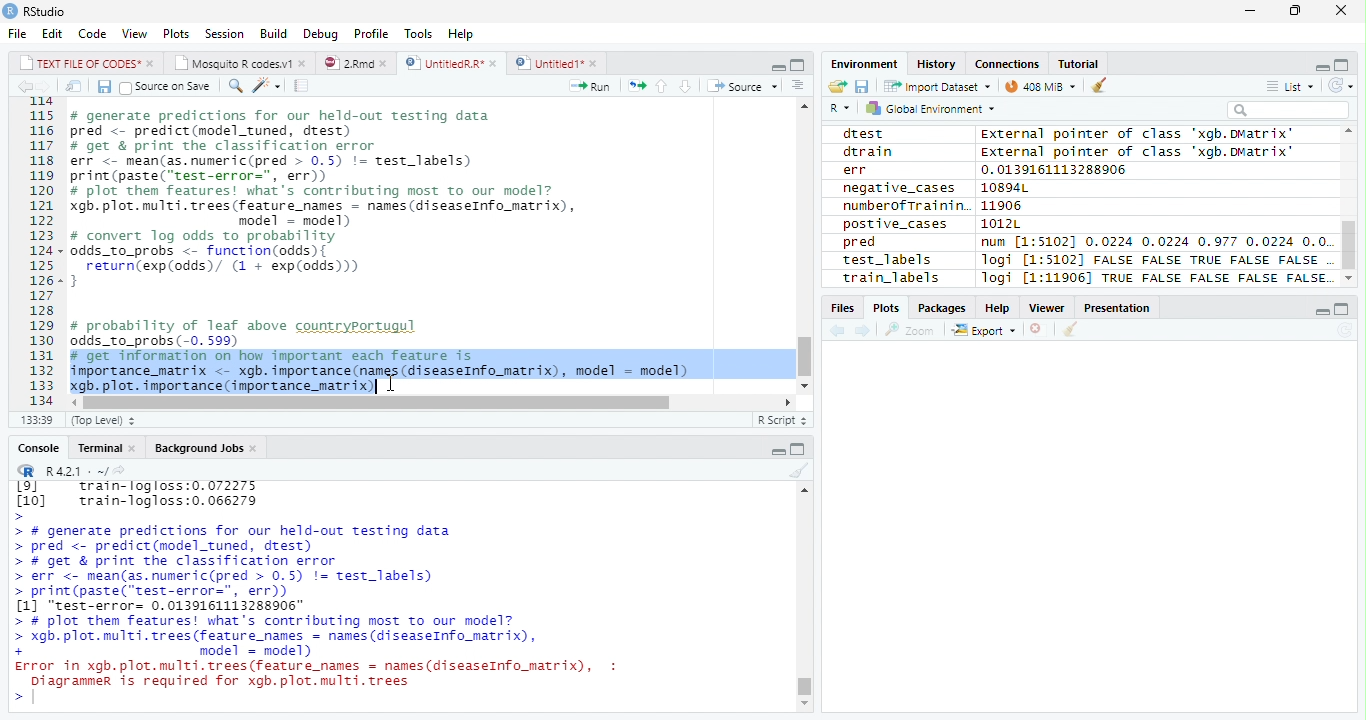 This screenshot has width=1366, height=720. What do you see at coordinates (134, 34) in the screenshot?
I see `View` at bounding box center [134, 34].